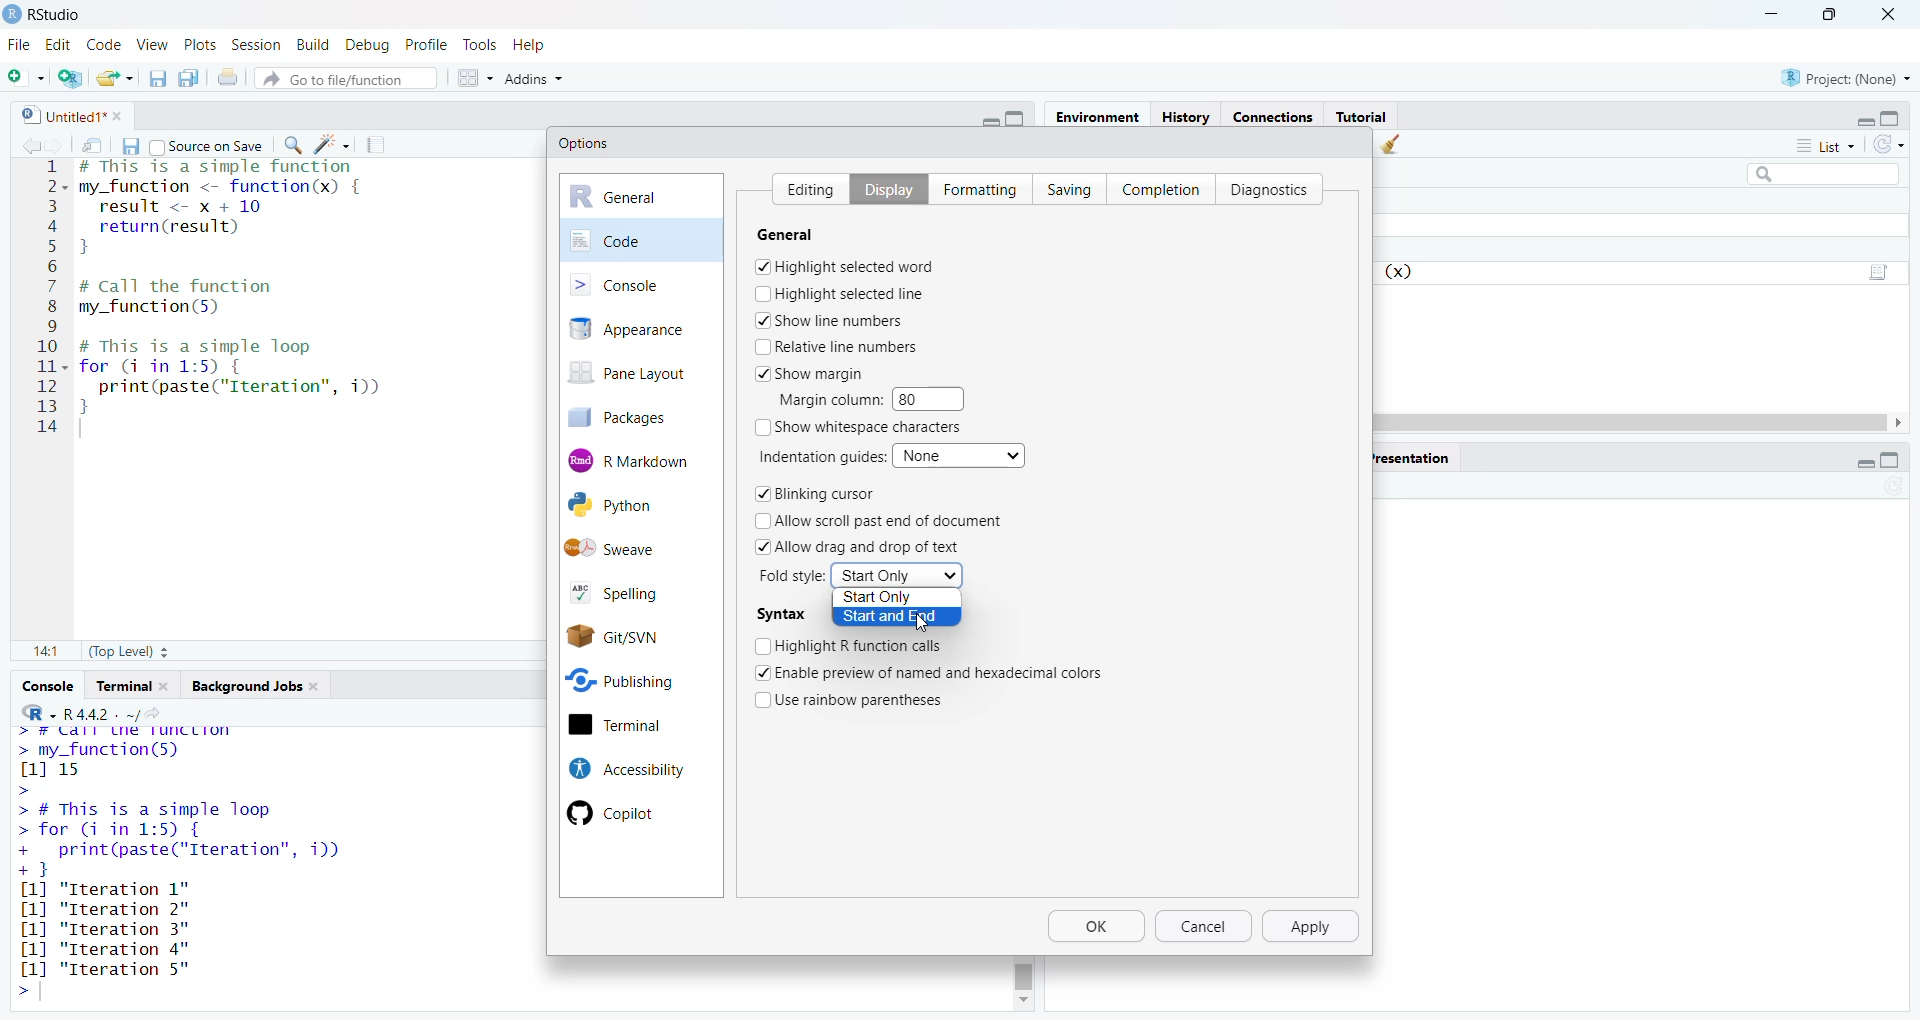  Describe the element at coordinates (814, 495) in the screenshot. I see `blinking cursor` at that location.